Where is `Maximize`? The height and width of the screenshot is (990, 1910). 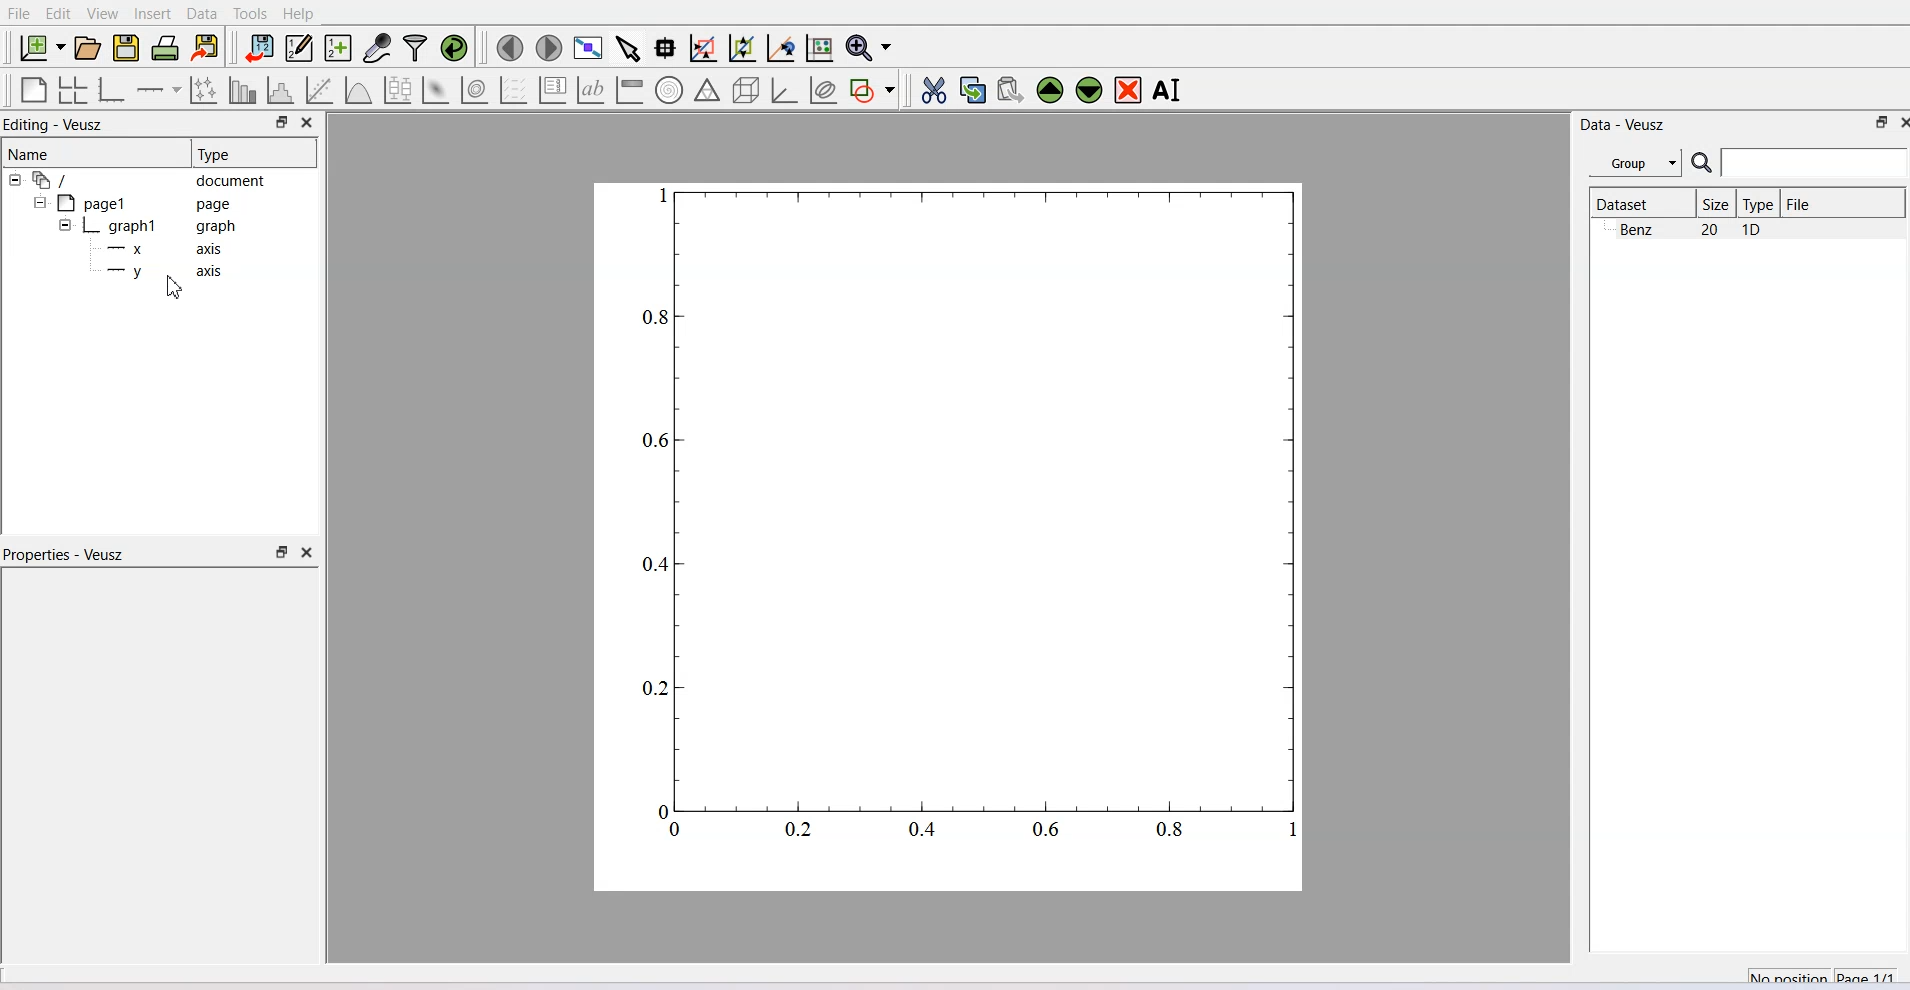 Maximize is located at coordinates (1883, 122).